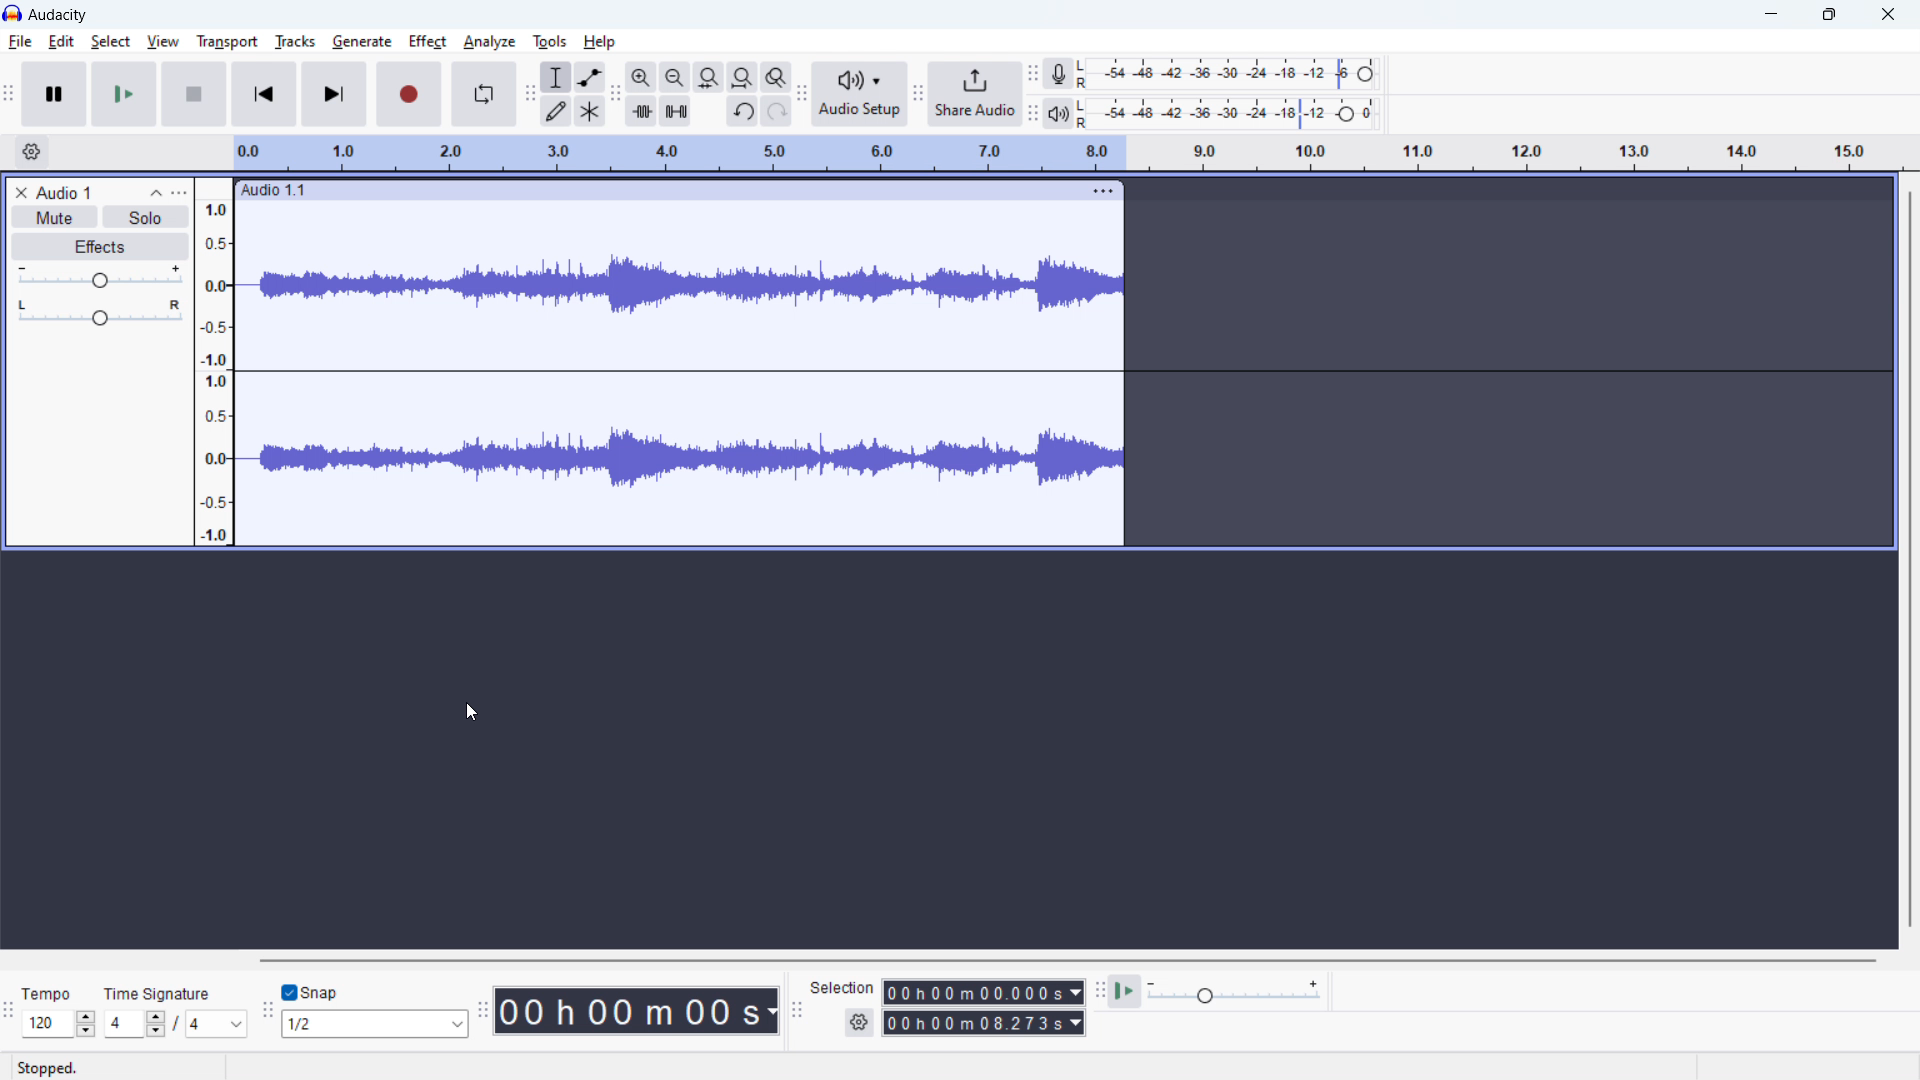  What do you see at coordinates (803, 93) in the screenshot?
I see `audio setup toolbar` at bounding box center [803, 93].